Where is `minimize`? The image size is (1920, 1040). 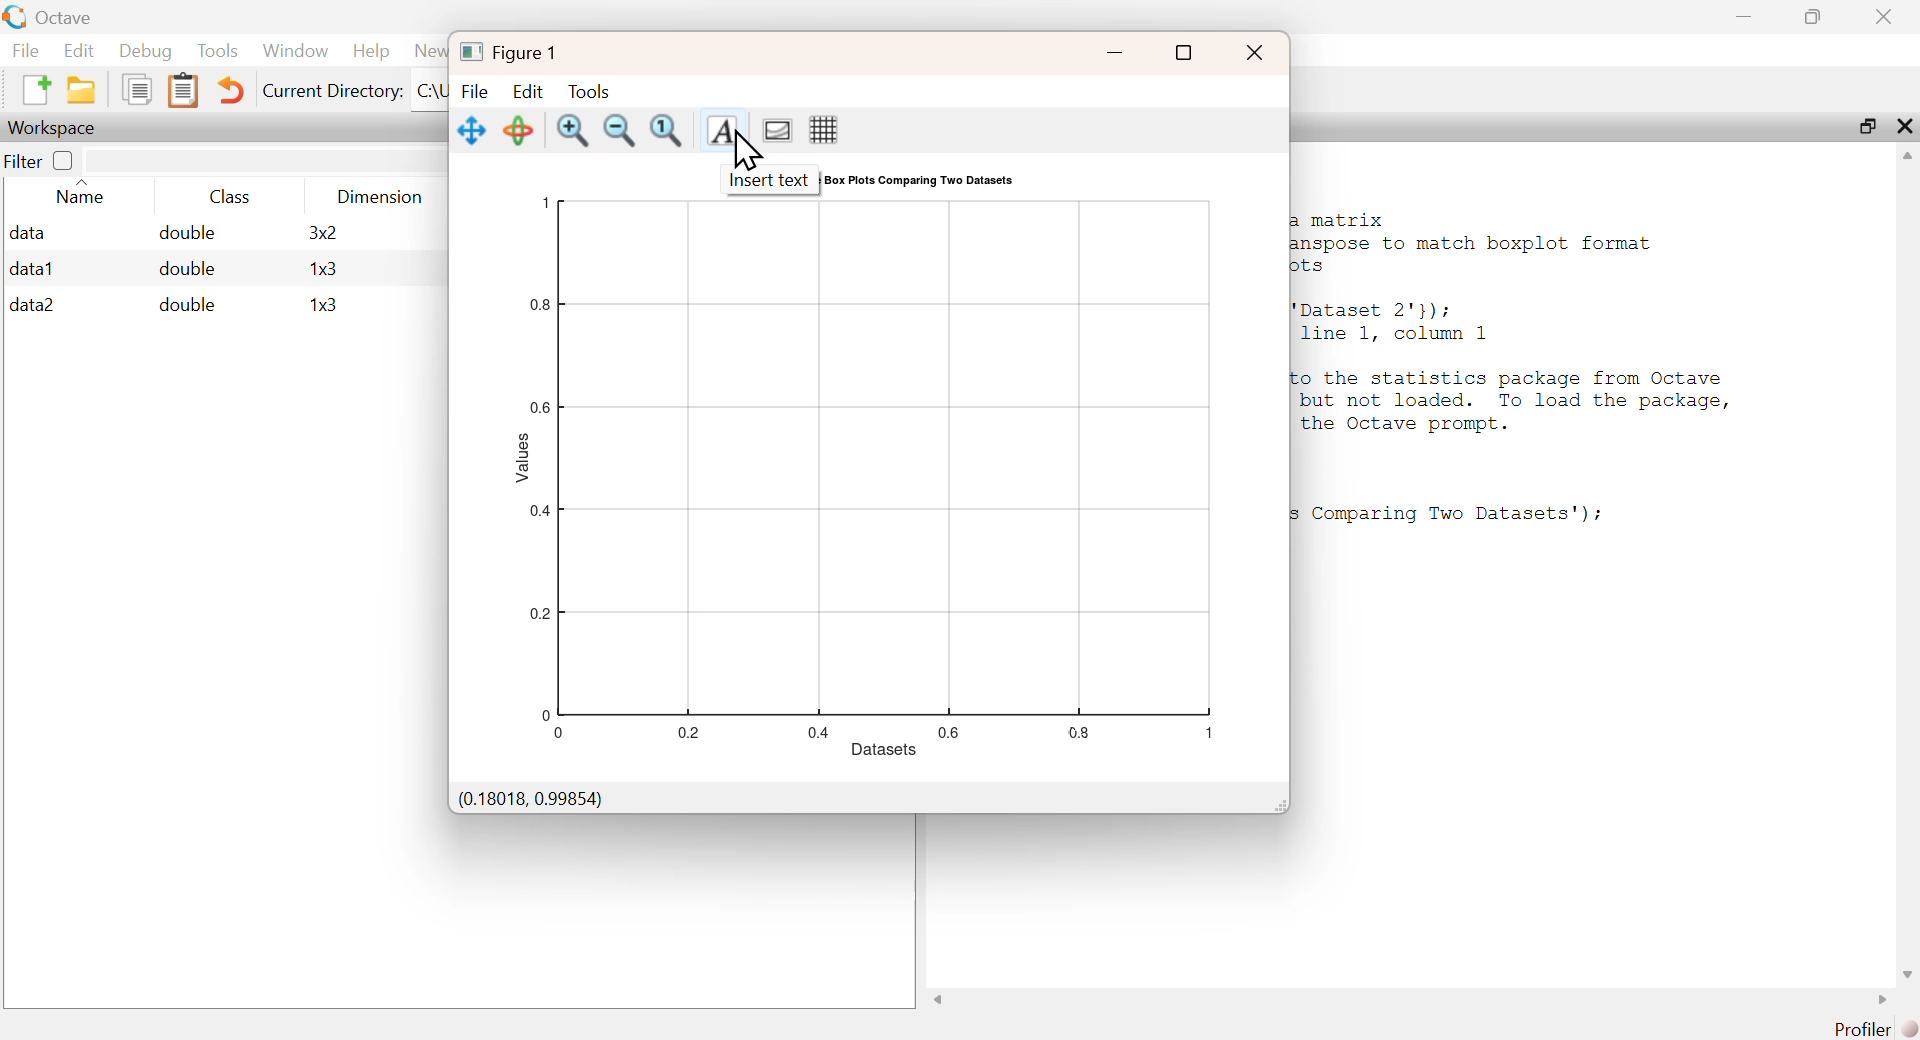
minimize is located at coordinates (1743, 15).